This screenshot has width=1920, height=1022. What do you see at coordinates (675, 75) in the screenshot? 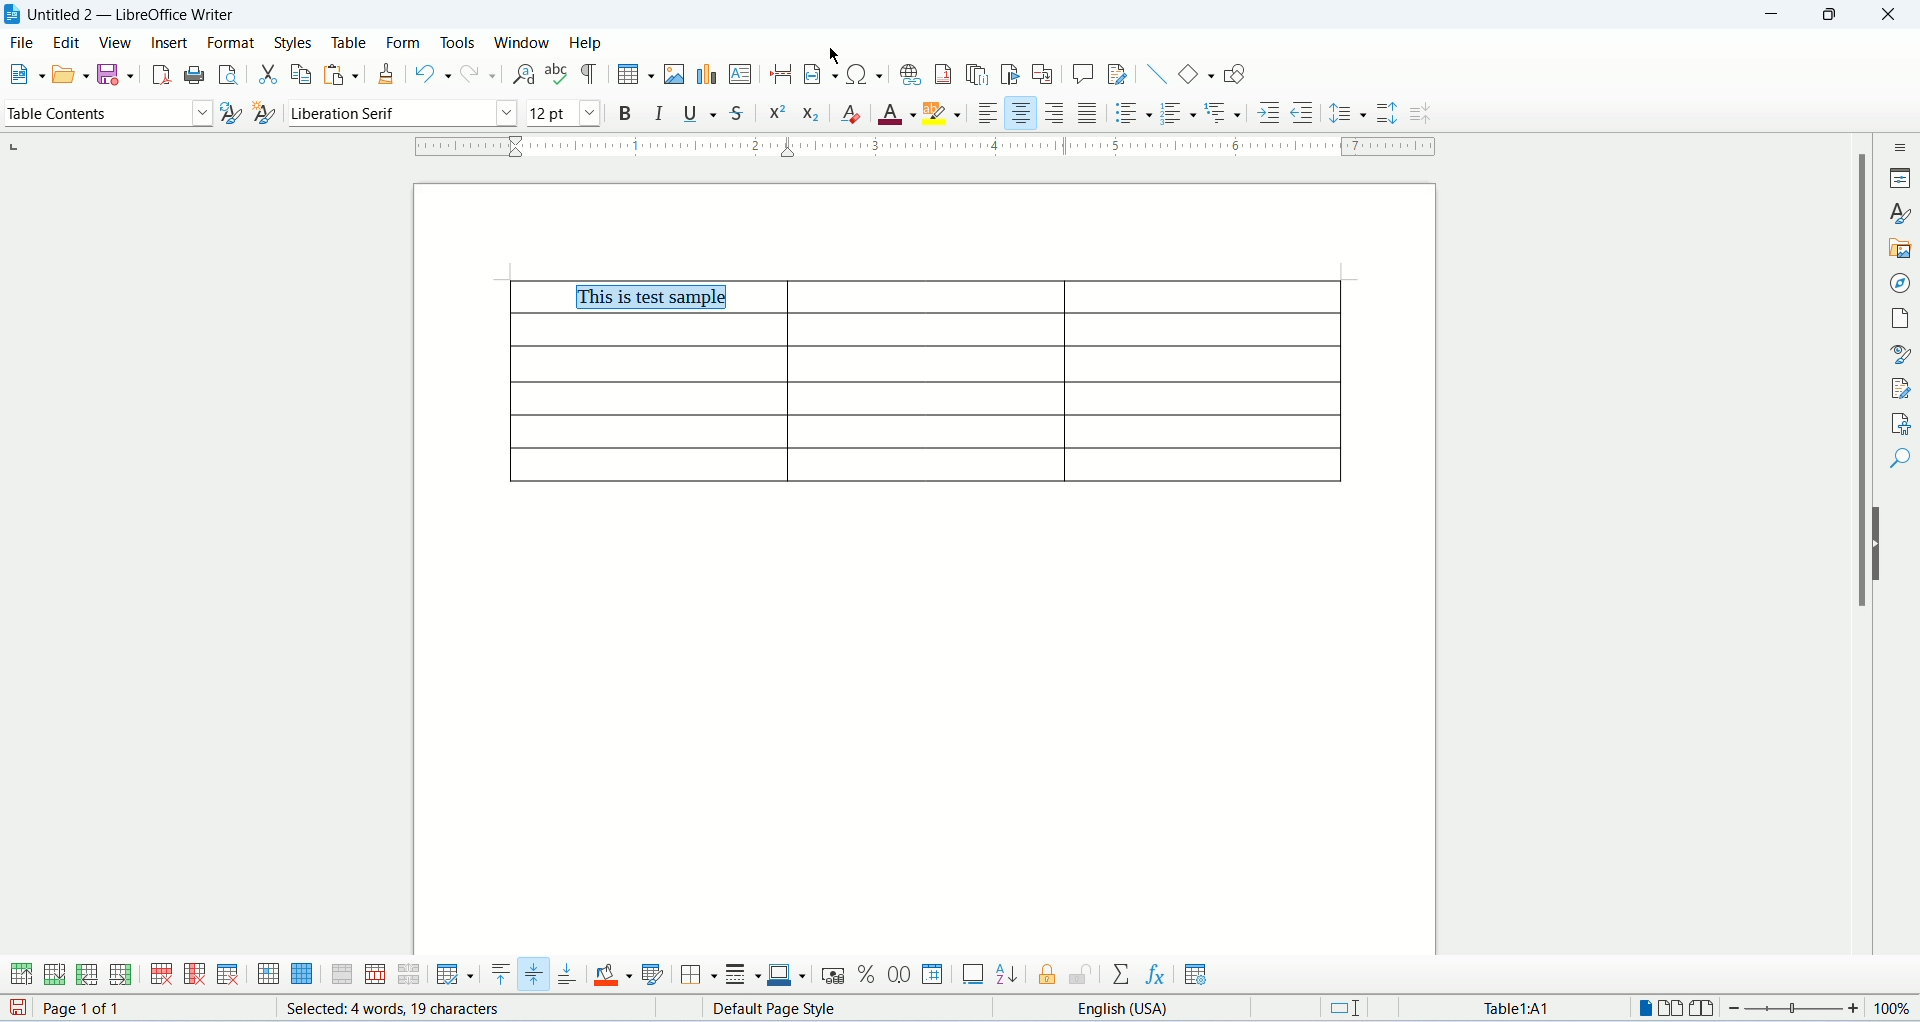
I see `insert image` at bounding box center [675, 75].